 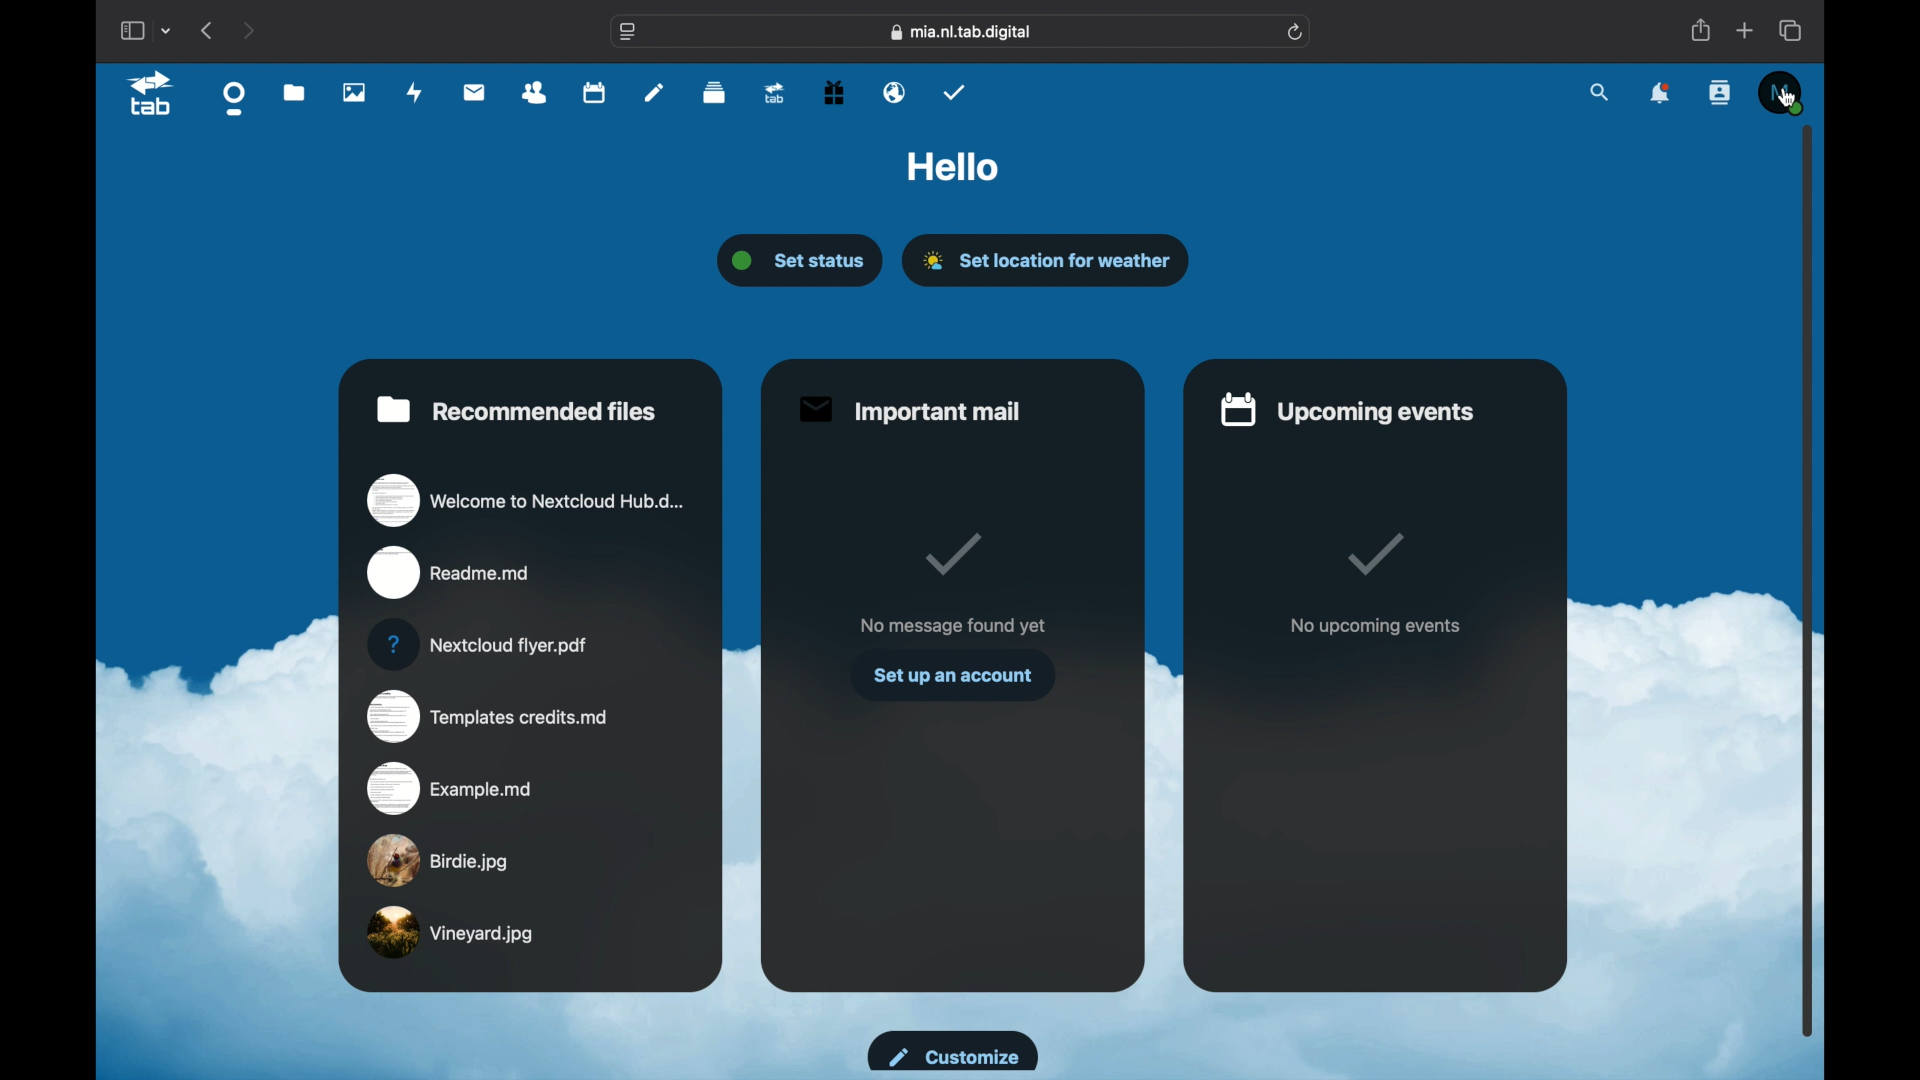 What do you see at coordinates (1349, 408) in the screenshot?
I see `upcoming events` at bounding box center [1349, 408].